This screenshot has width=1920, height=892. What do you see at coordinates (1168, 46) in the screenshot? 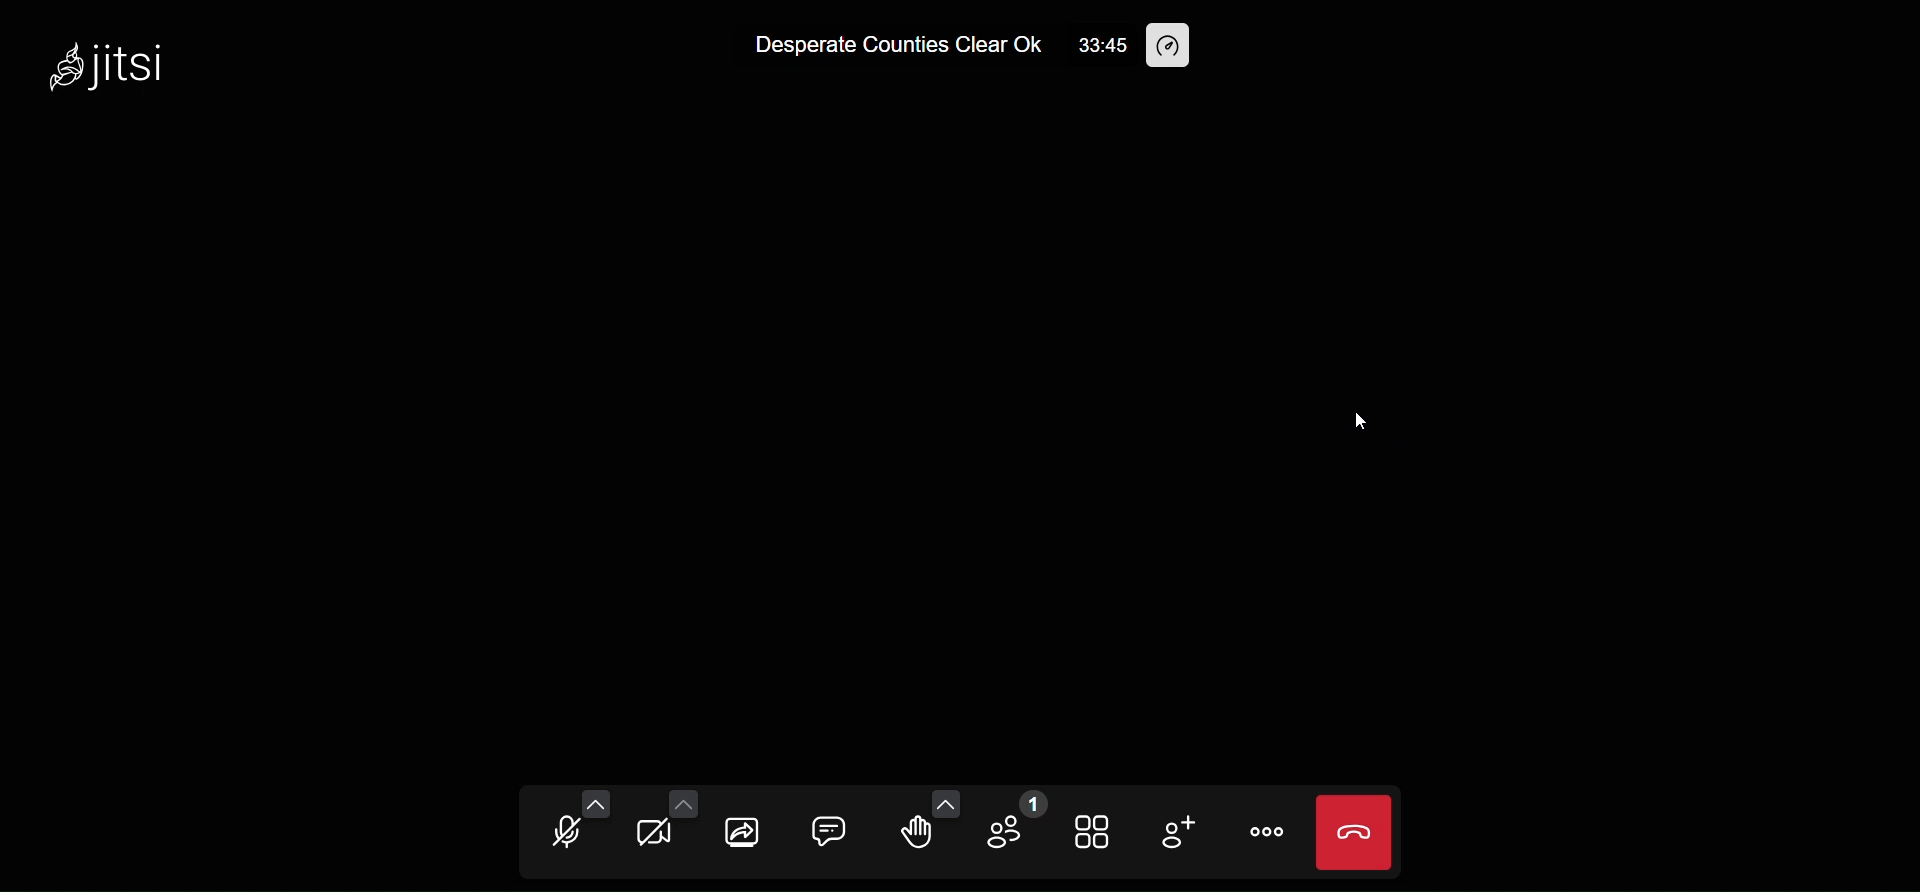
I see `performance setting` at bounding box center [1168, 46].